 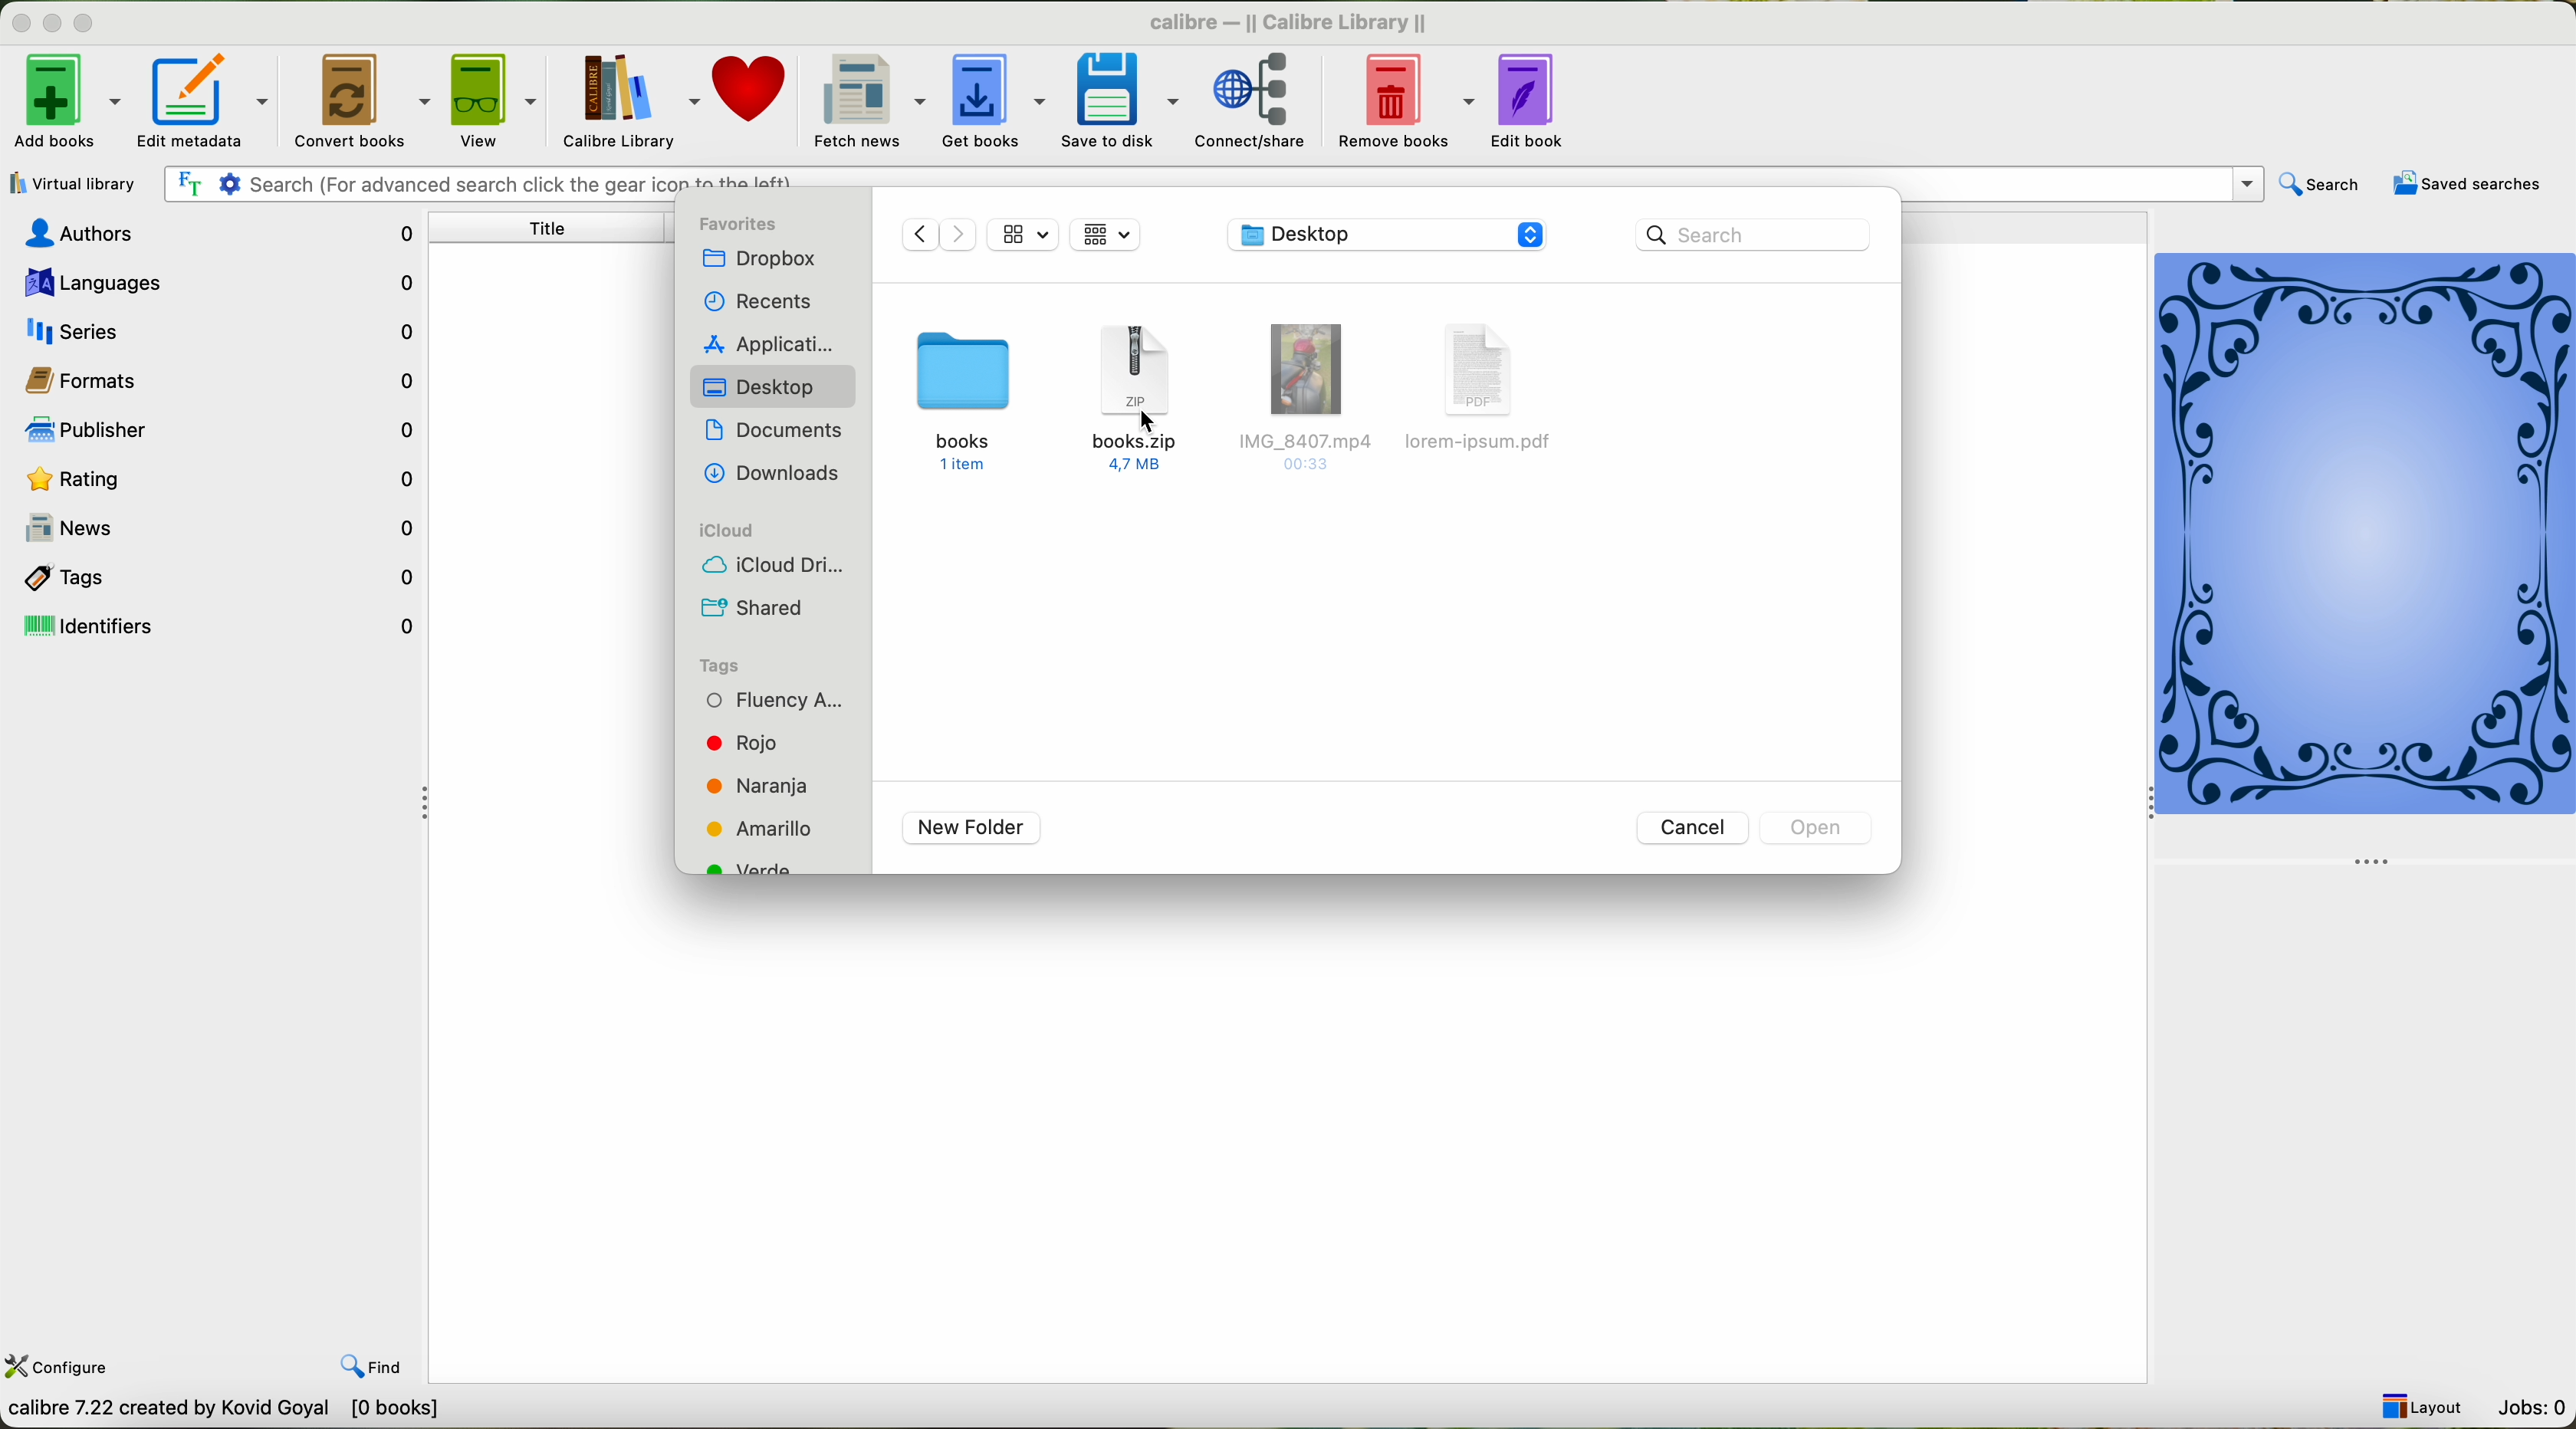 What do you see at coordinates (1260, 102) in the screenshot?
I see `connect/share` at bounding box center [1260, 102].